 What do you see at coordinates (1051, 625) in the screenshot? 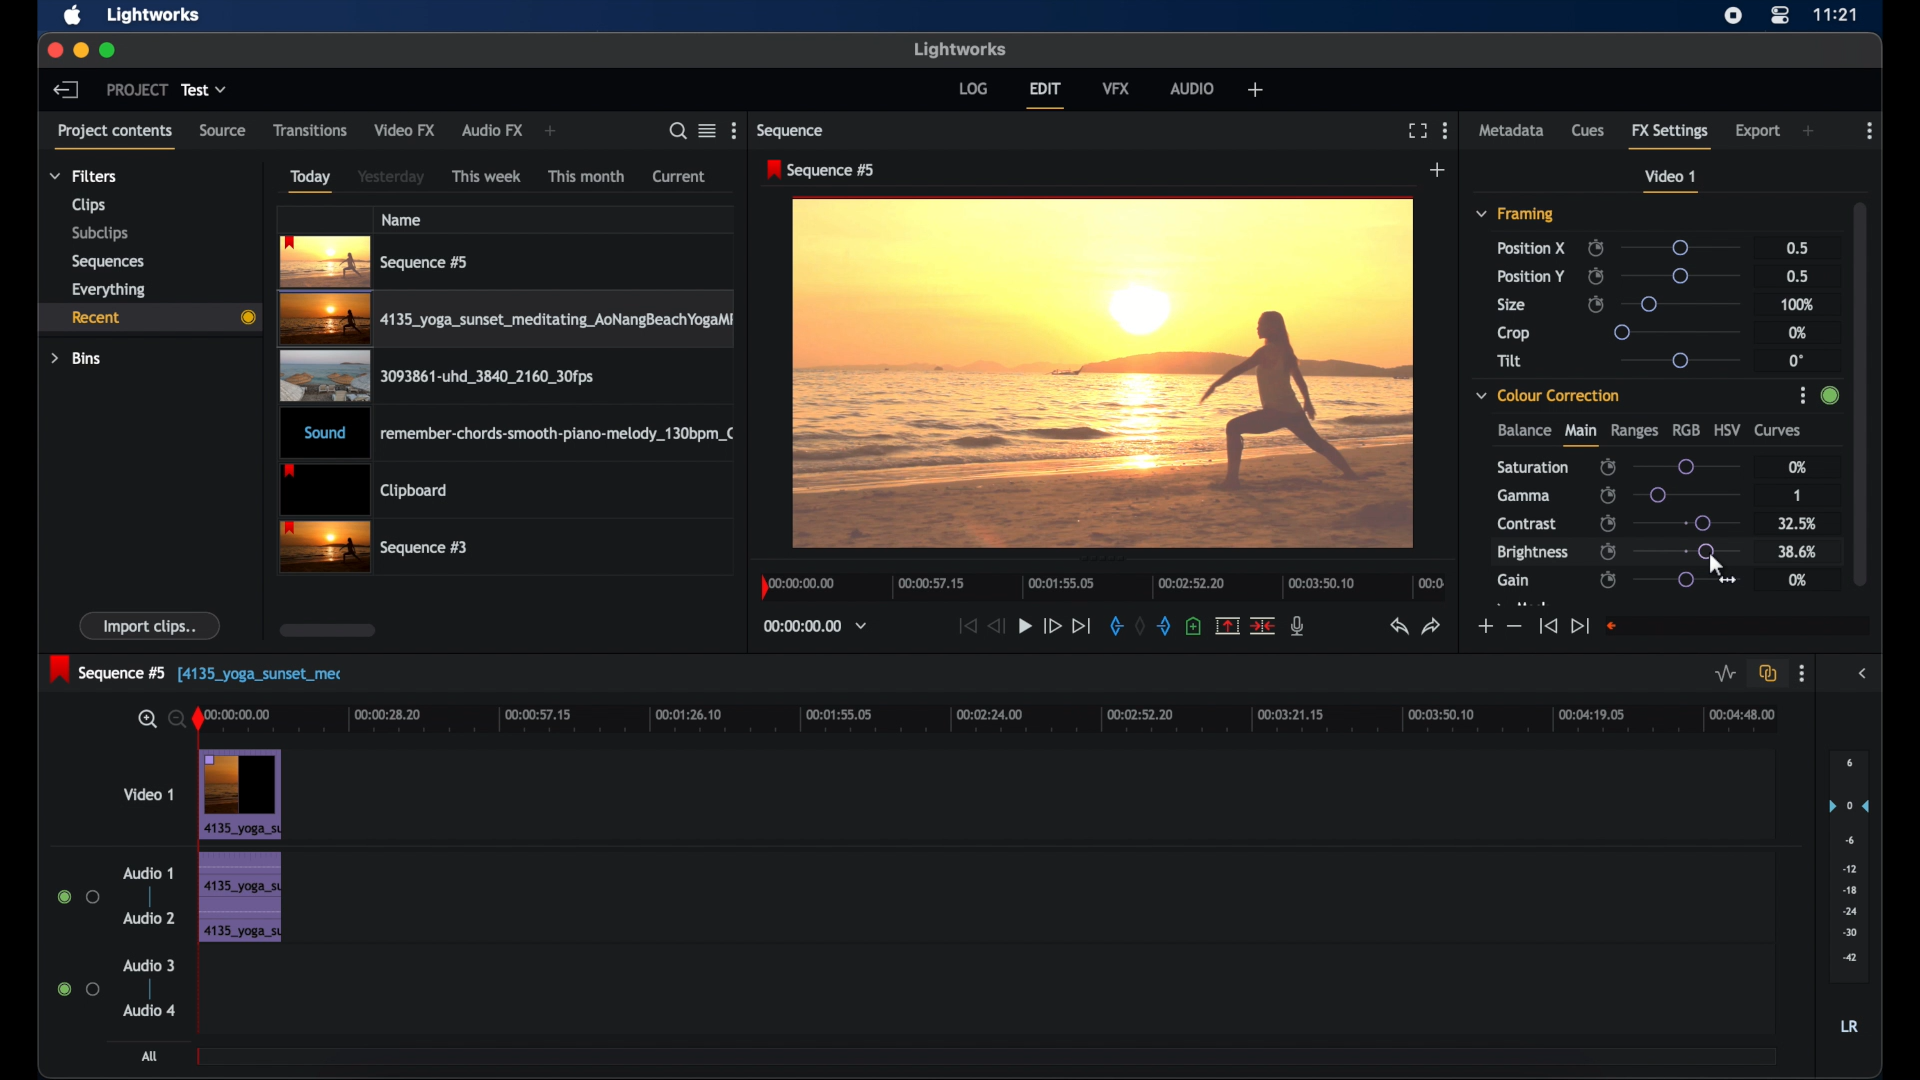
I see `fast forward` at bounding box center [1051, 625].